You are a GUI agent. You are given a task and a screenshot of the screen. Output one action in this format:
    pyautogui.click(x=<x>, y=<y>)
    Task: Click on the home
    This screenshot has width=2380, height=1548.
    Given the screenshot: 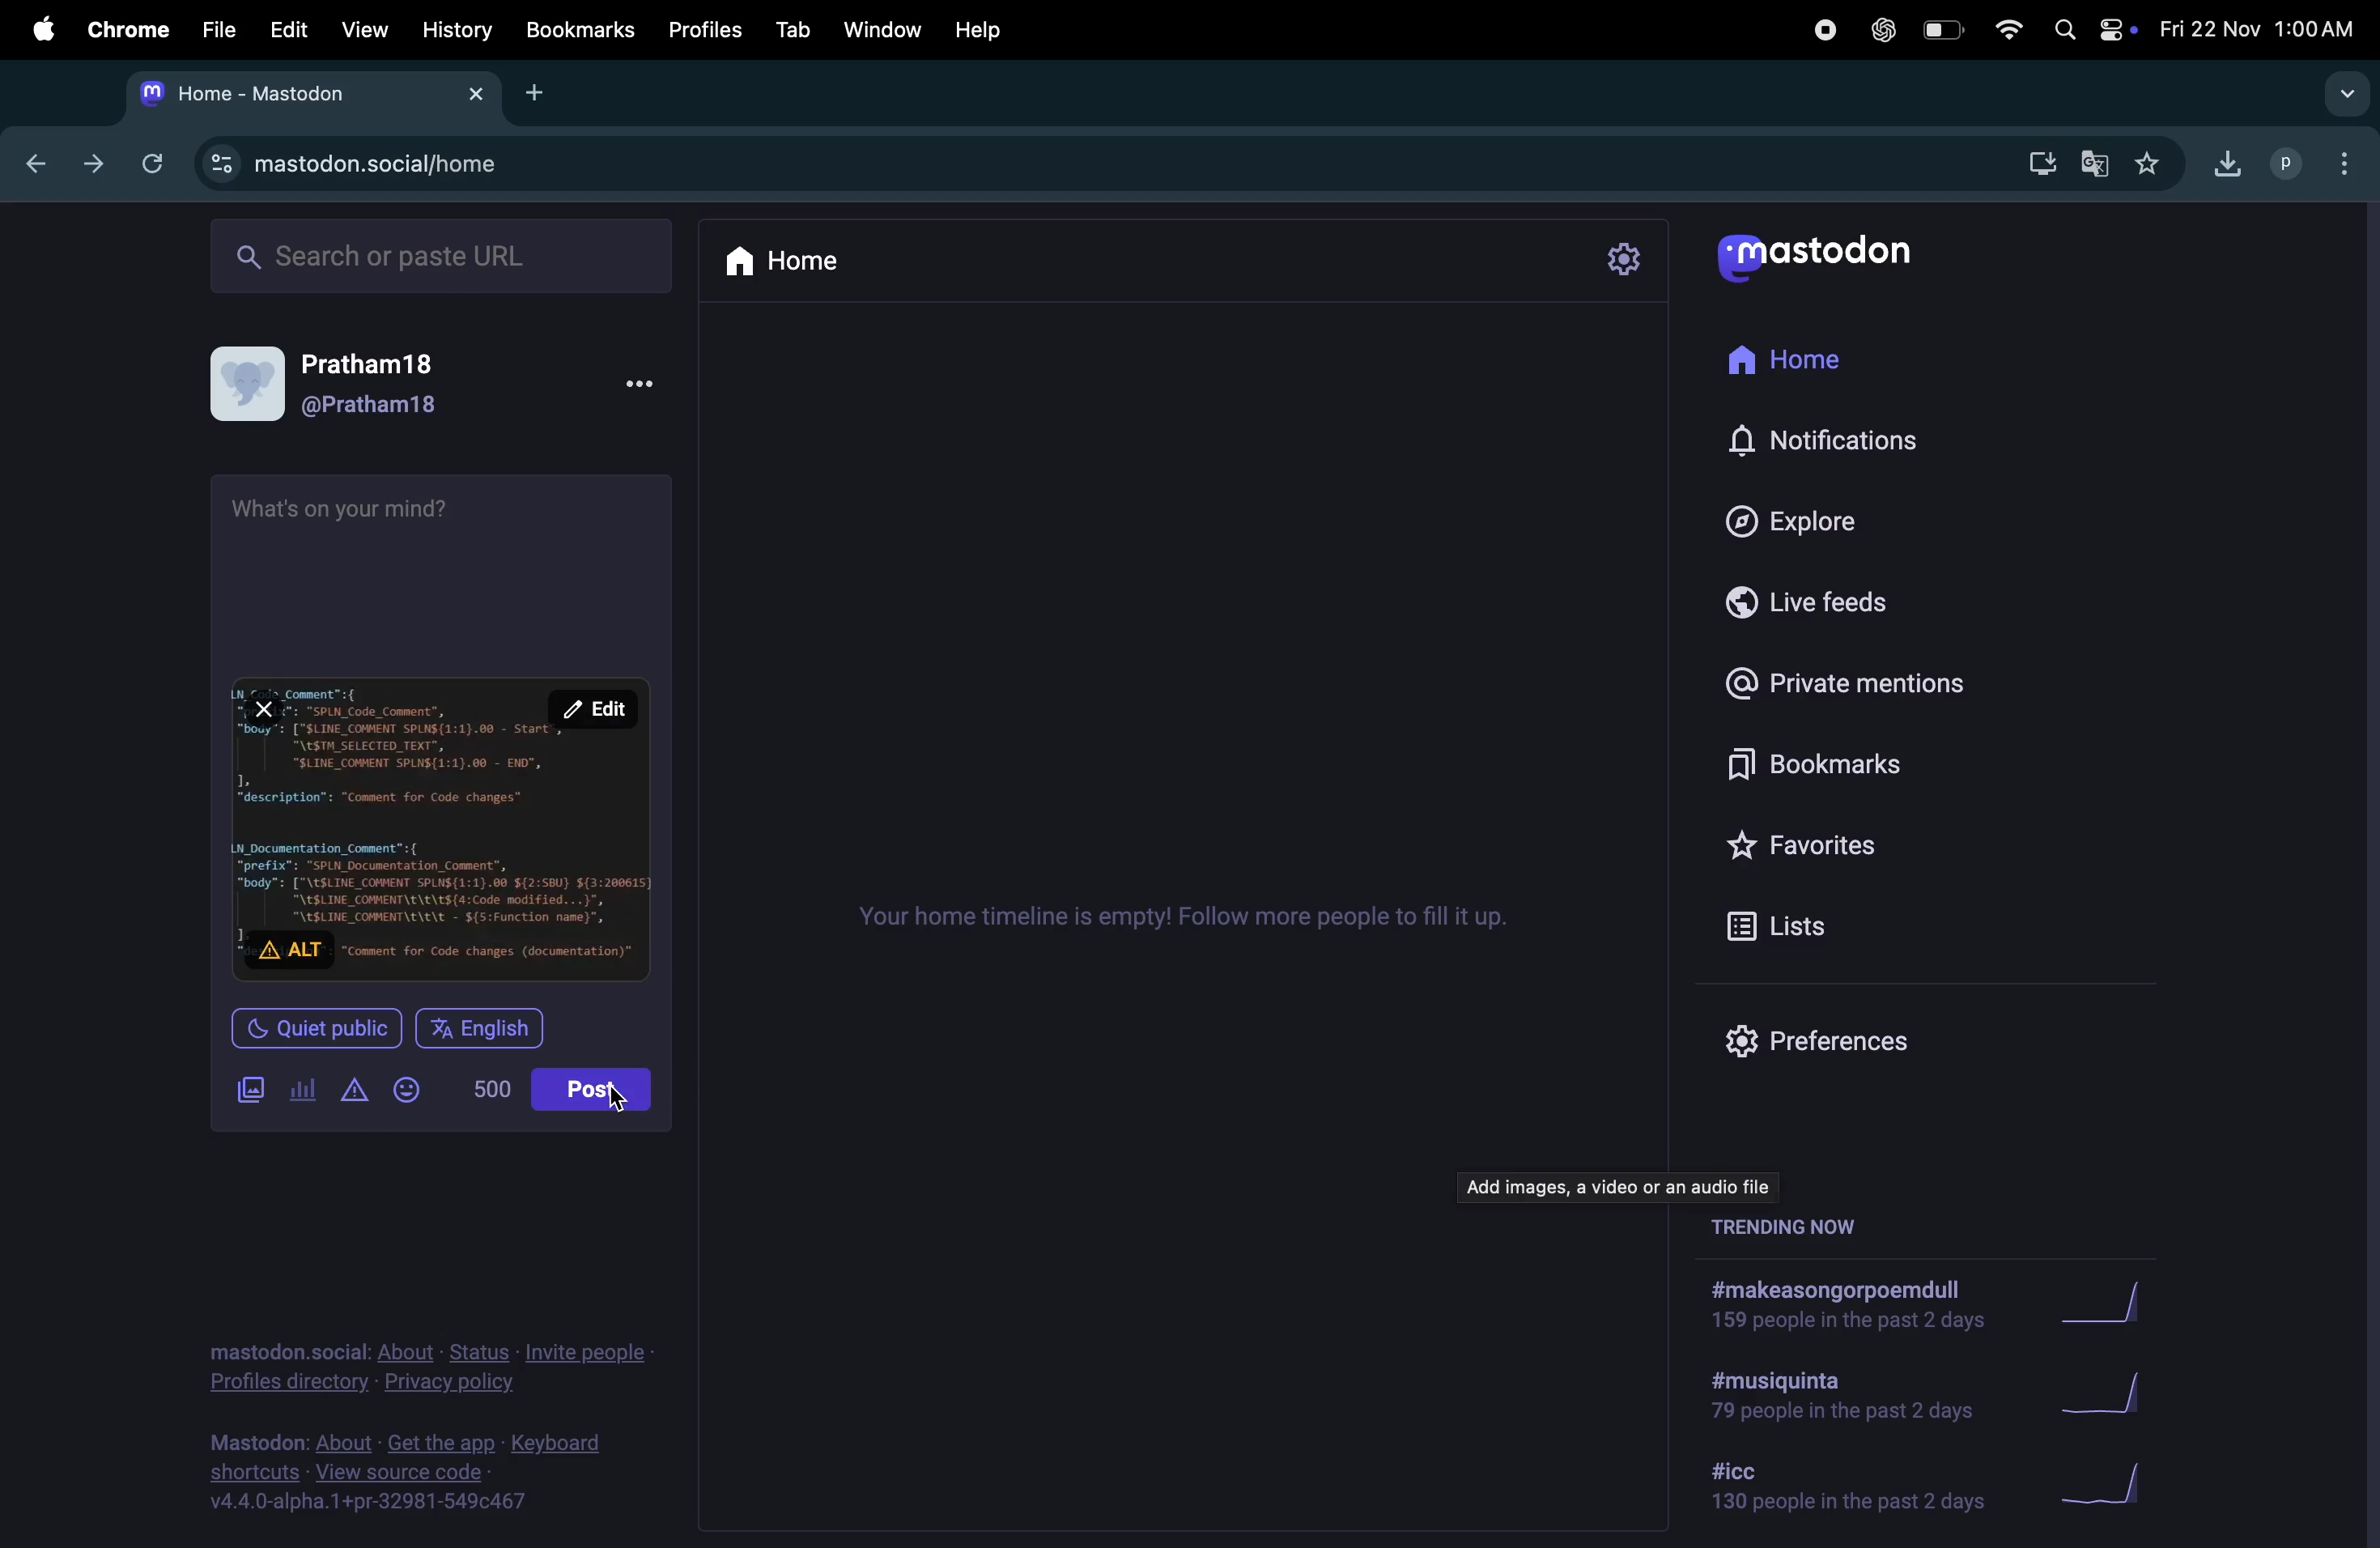 What is the action you would take?
    pyautogui.click(x=796, y=262)
    